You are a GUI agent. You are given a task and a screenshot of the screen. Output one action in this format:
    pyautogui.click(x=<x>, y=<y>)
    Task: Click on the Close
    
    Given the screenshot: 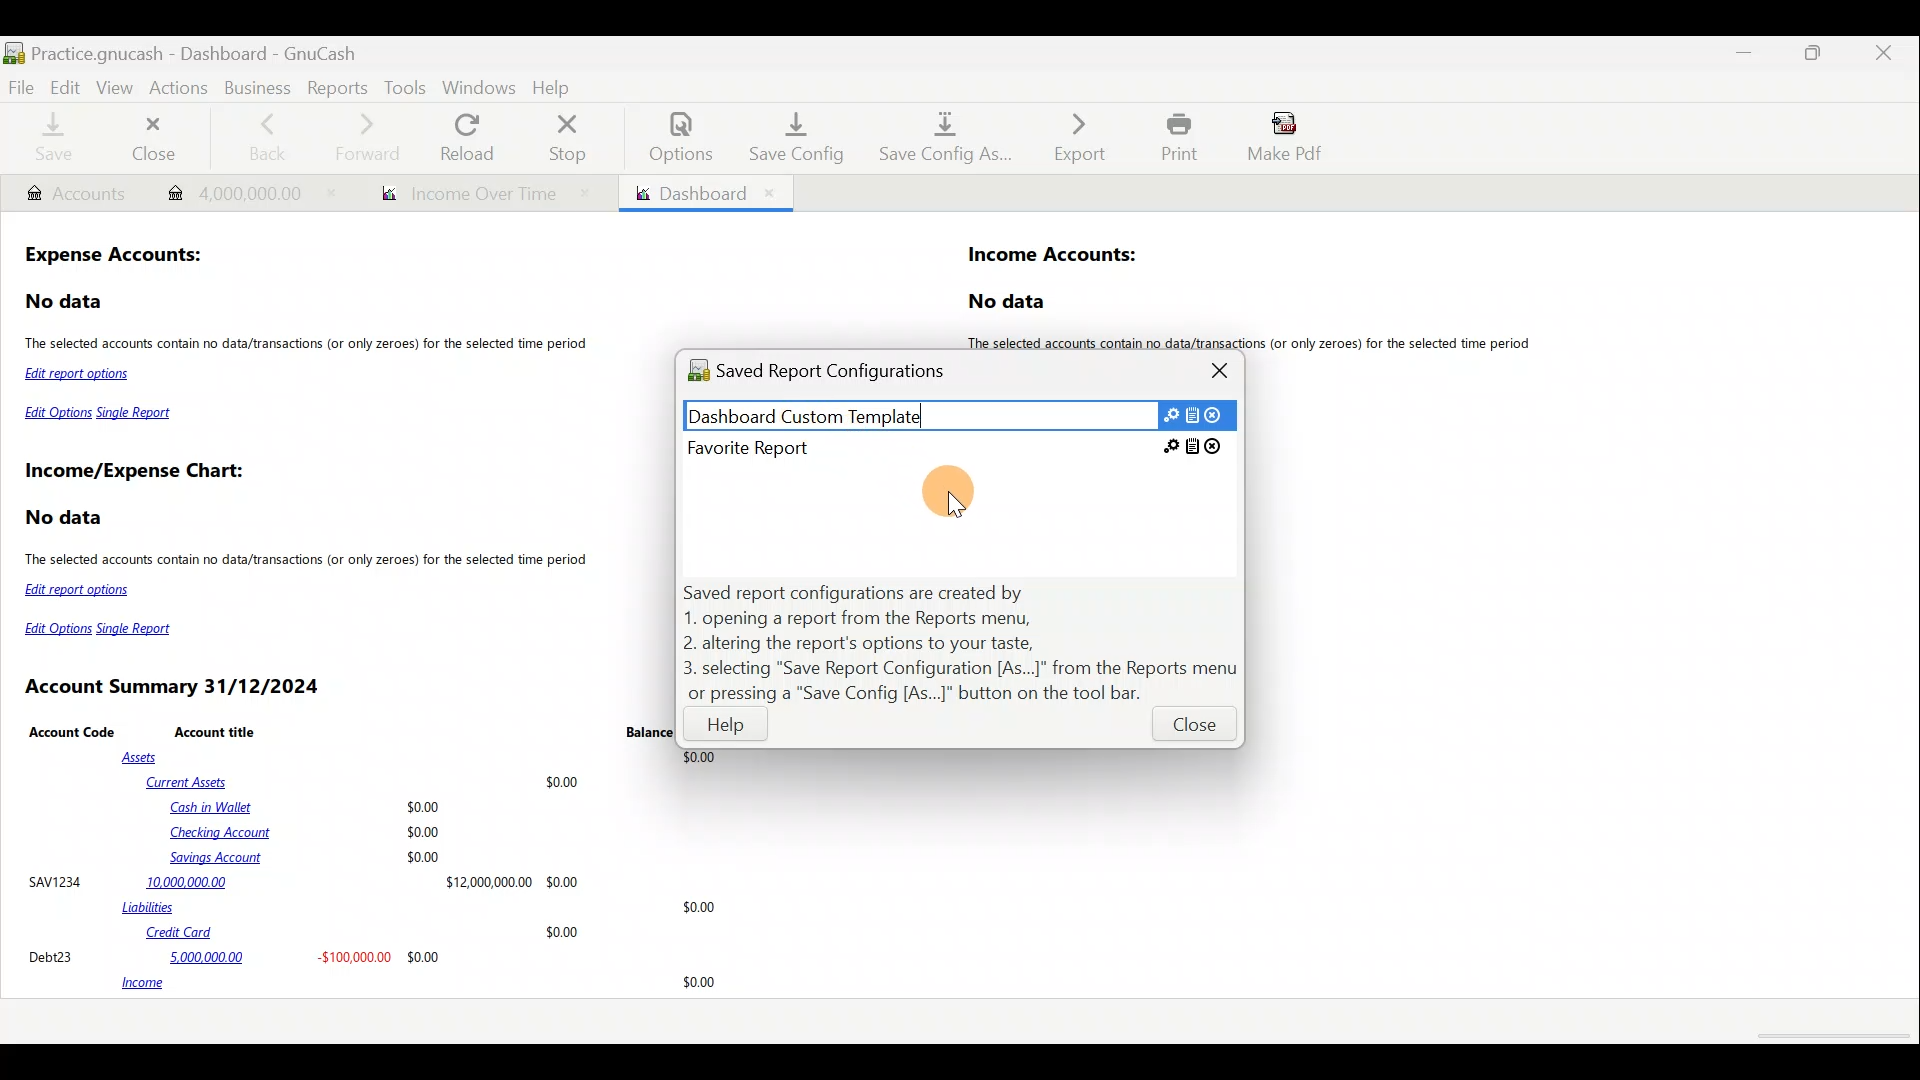 What is the action you would take?
    pyautogui.click(x=158, y=138)
    